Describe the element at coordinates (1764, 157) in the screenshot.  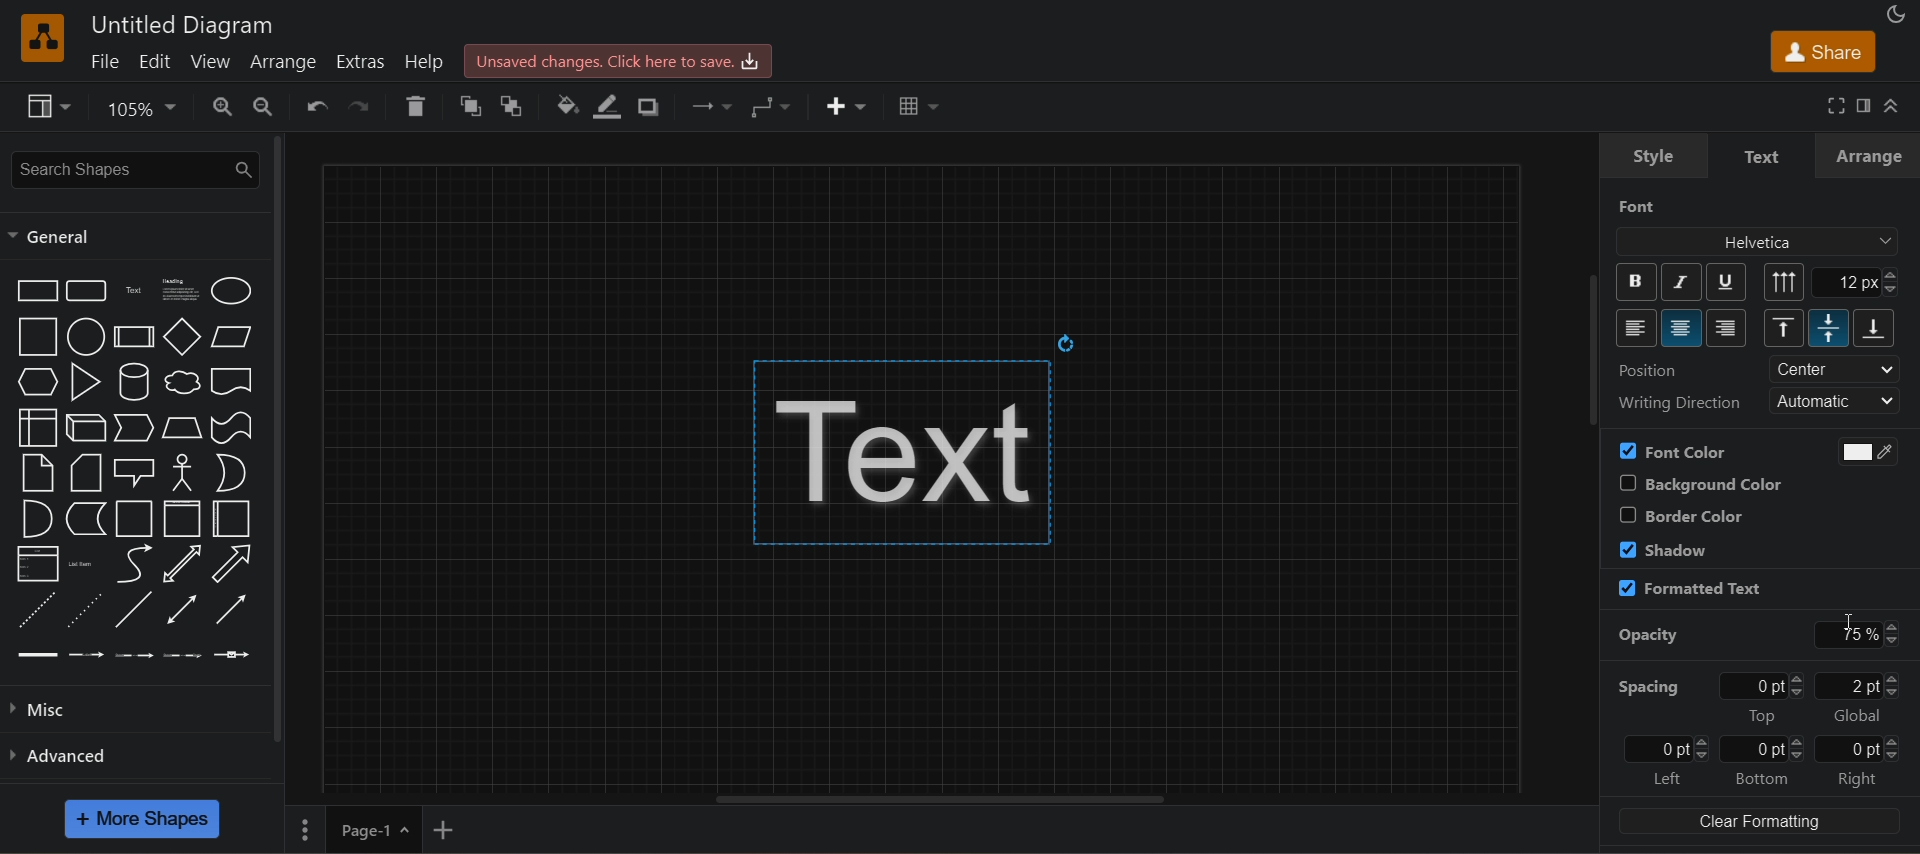
I see `text` at that location.